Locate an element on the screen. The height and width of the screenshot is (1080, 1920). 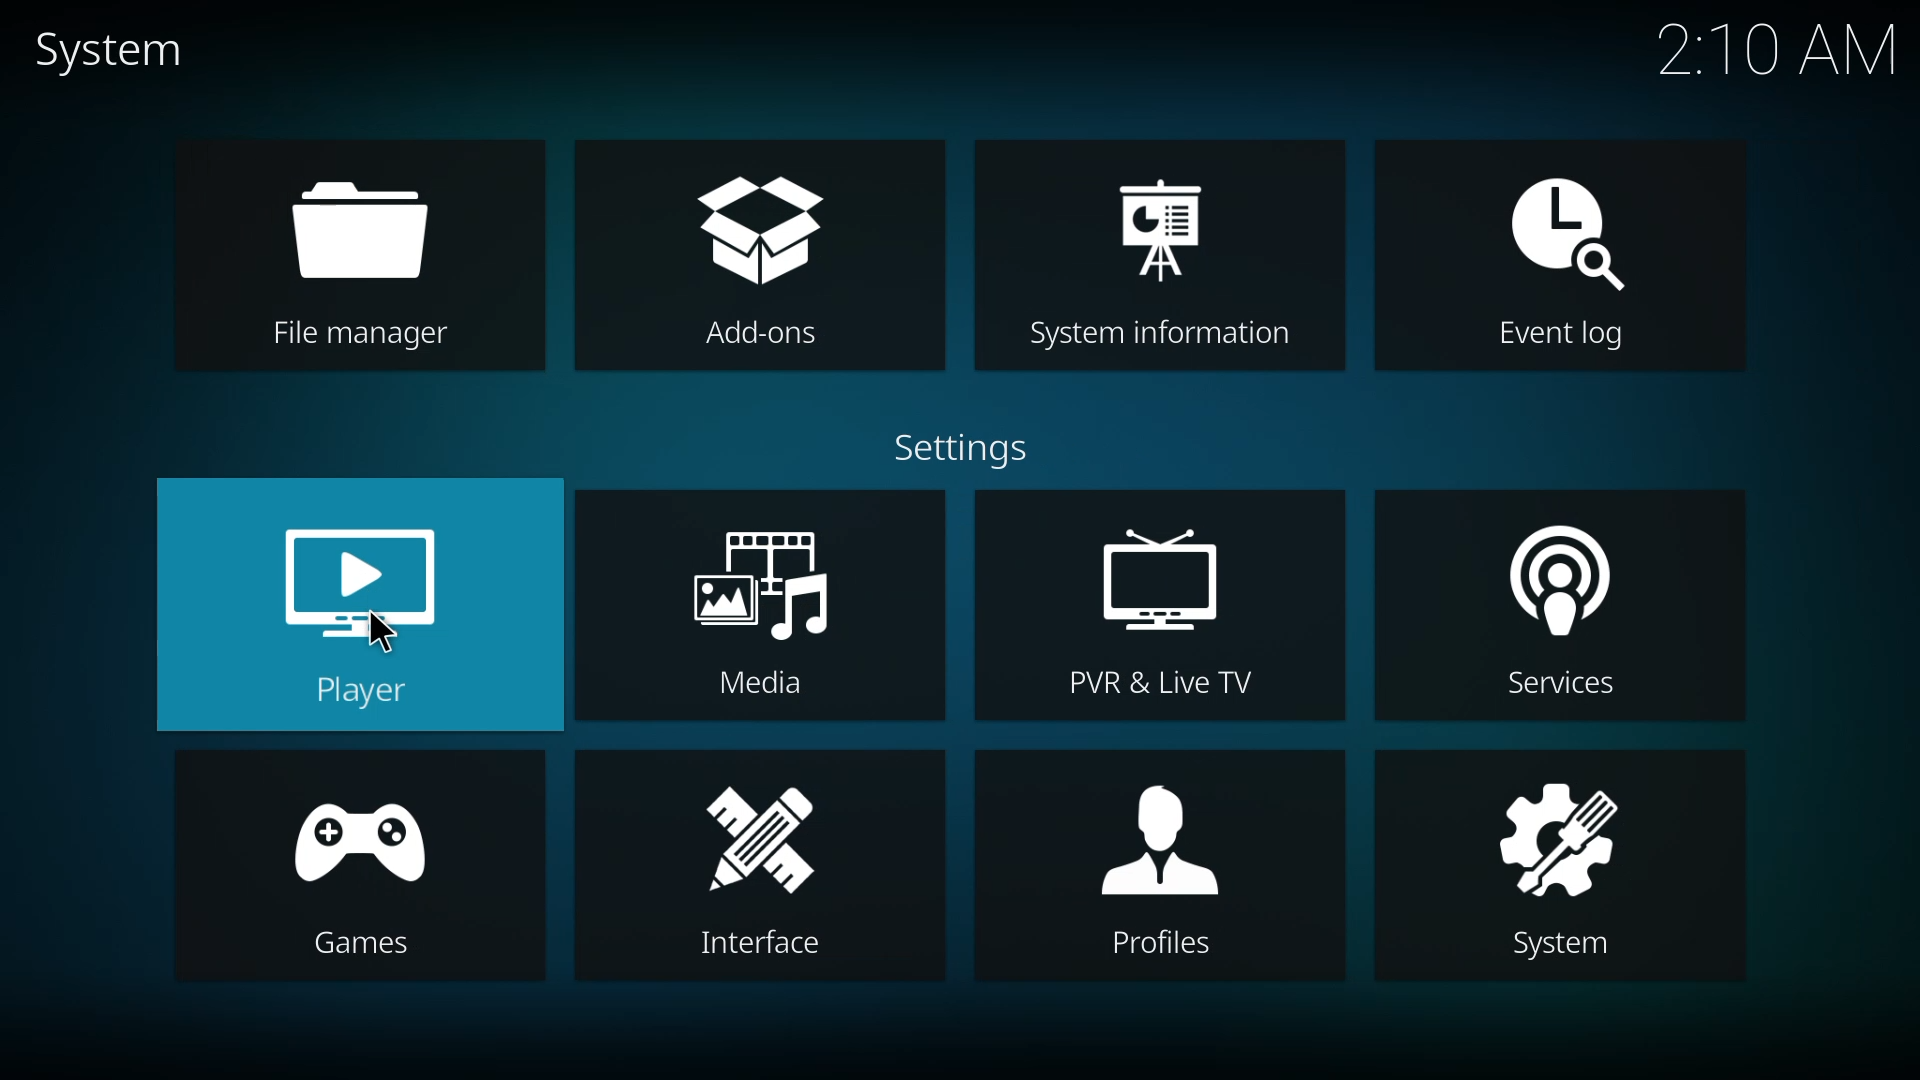
media is located at coordinates (759, 612).